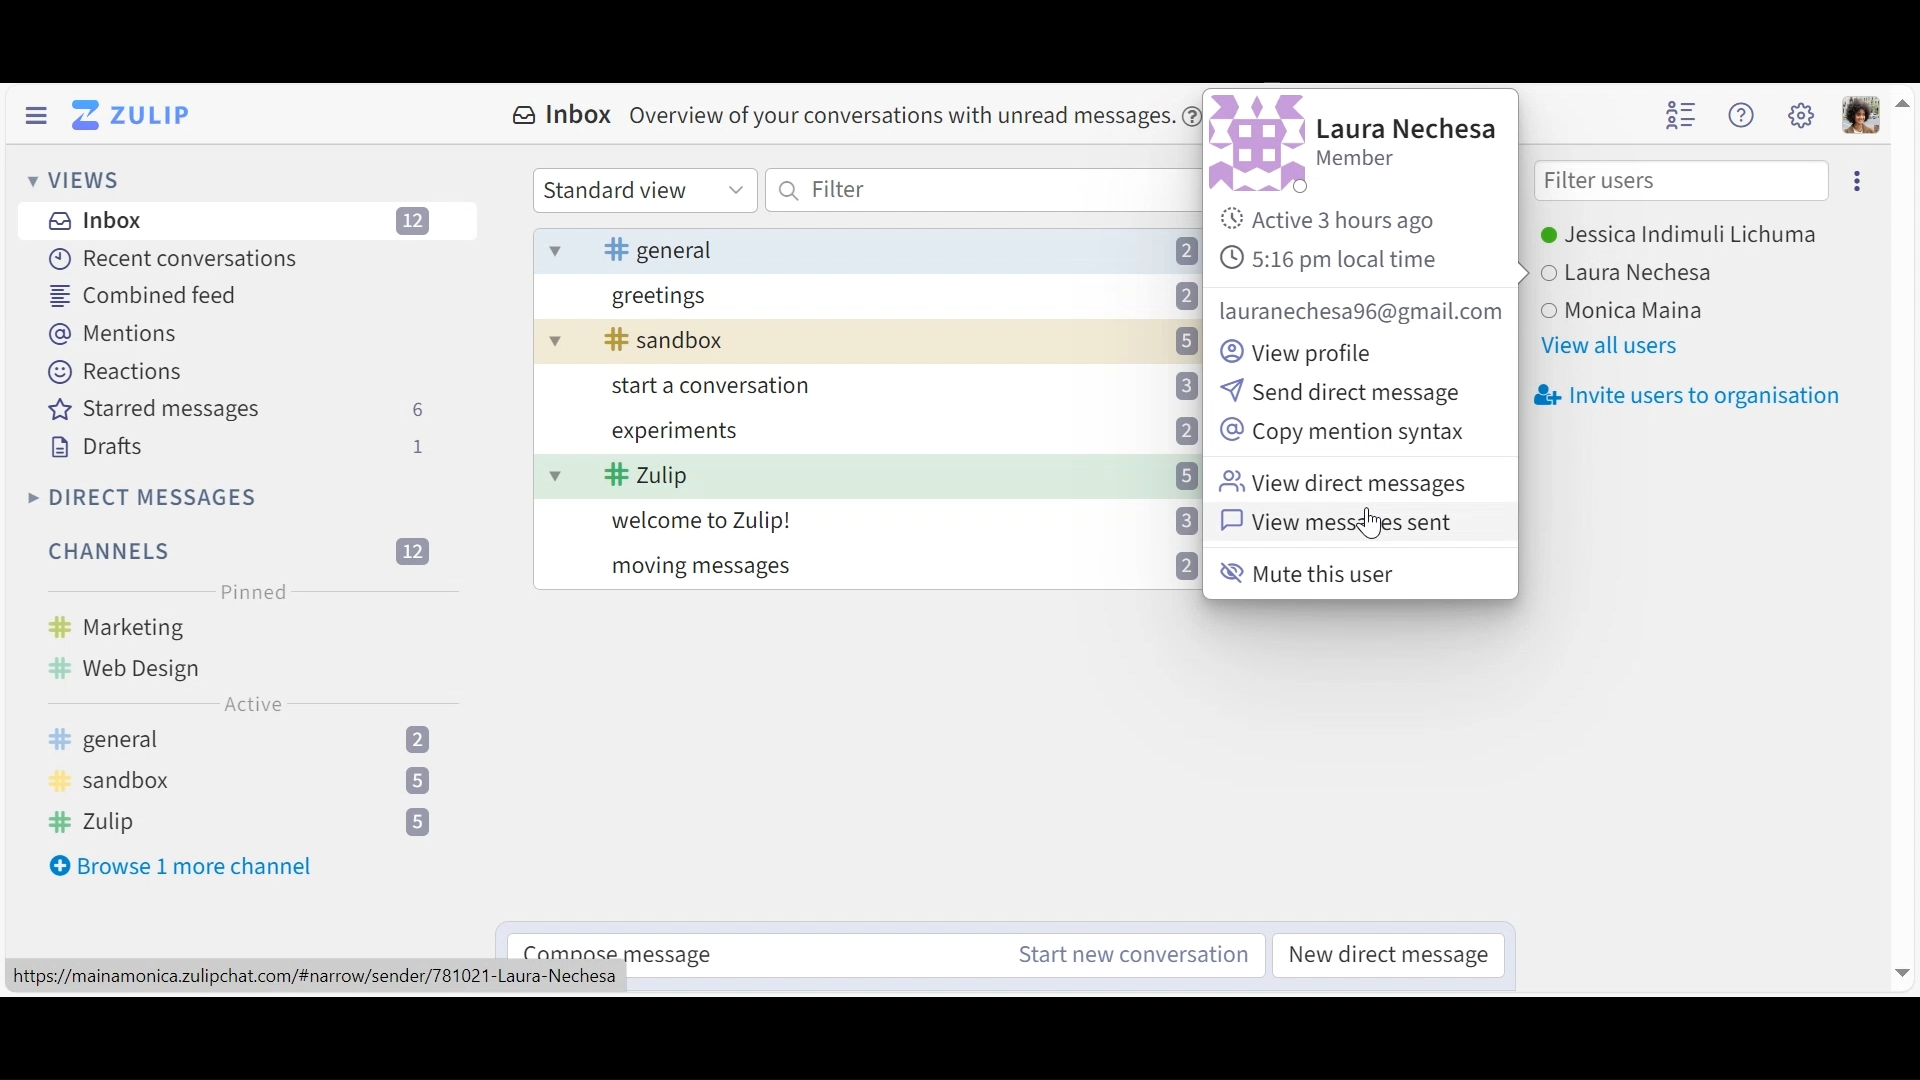 The width and height of the screenshot is (1920, 1080). I want to click on url, so click(315, 979).